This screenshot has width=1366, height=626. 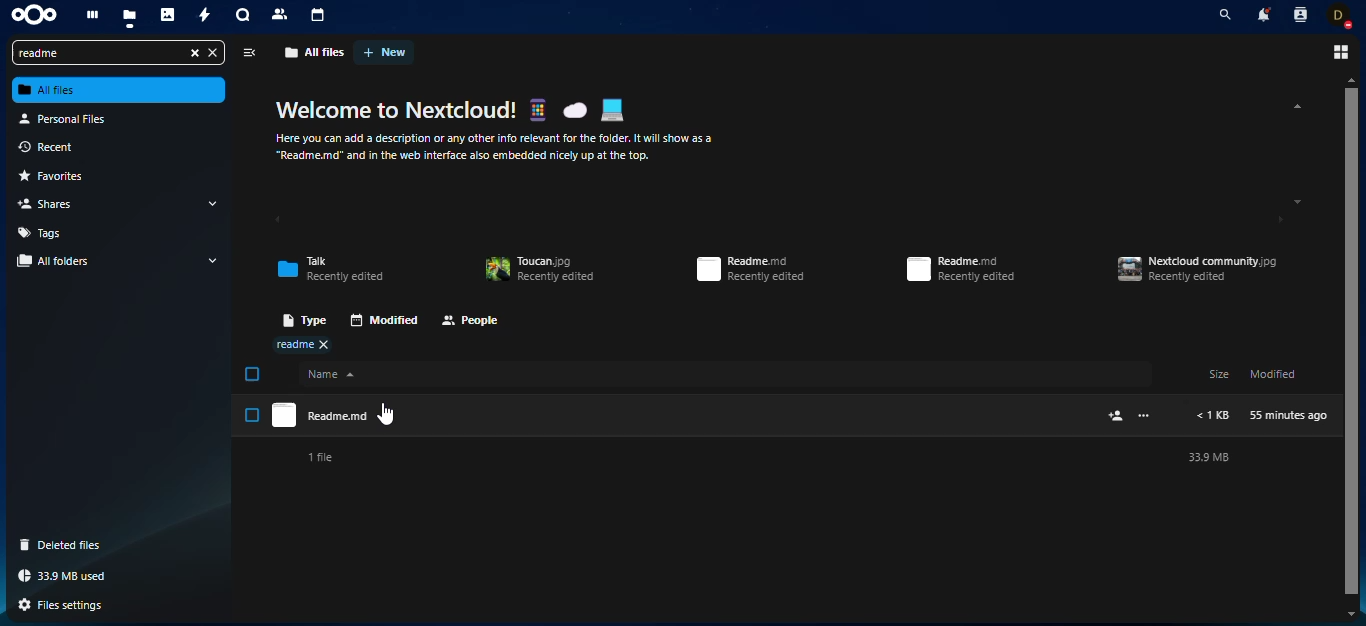 I want to click on Readme.md, so click(x=684, y=415).